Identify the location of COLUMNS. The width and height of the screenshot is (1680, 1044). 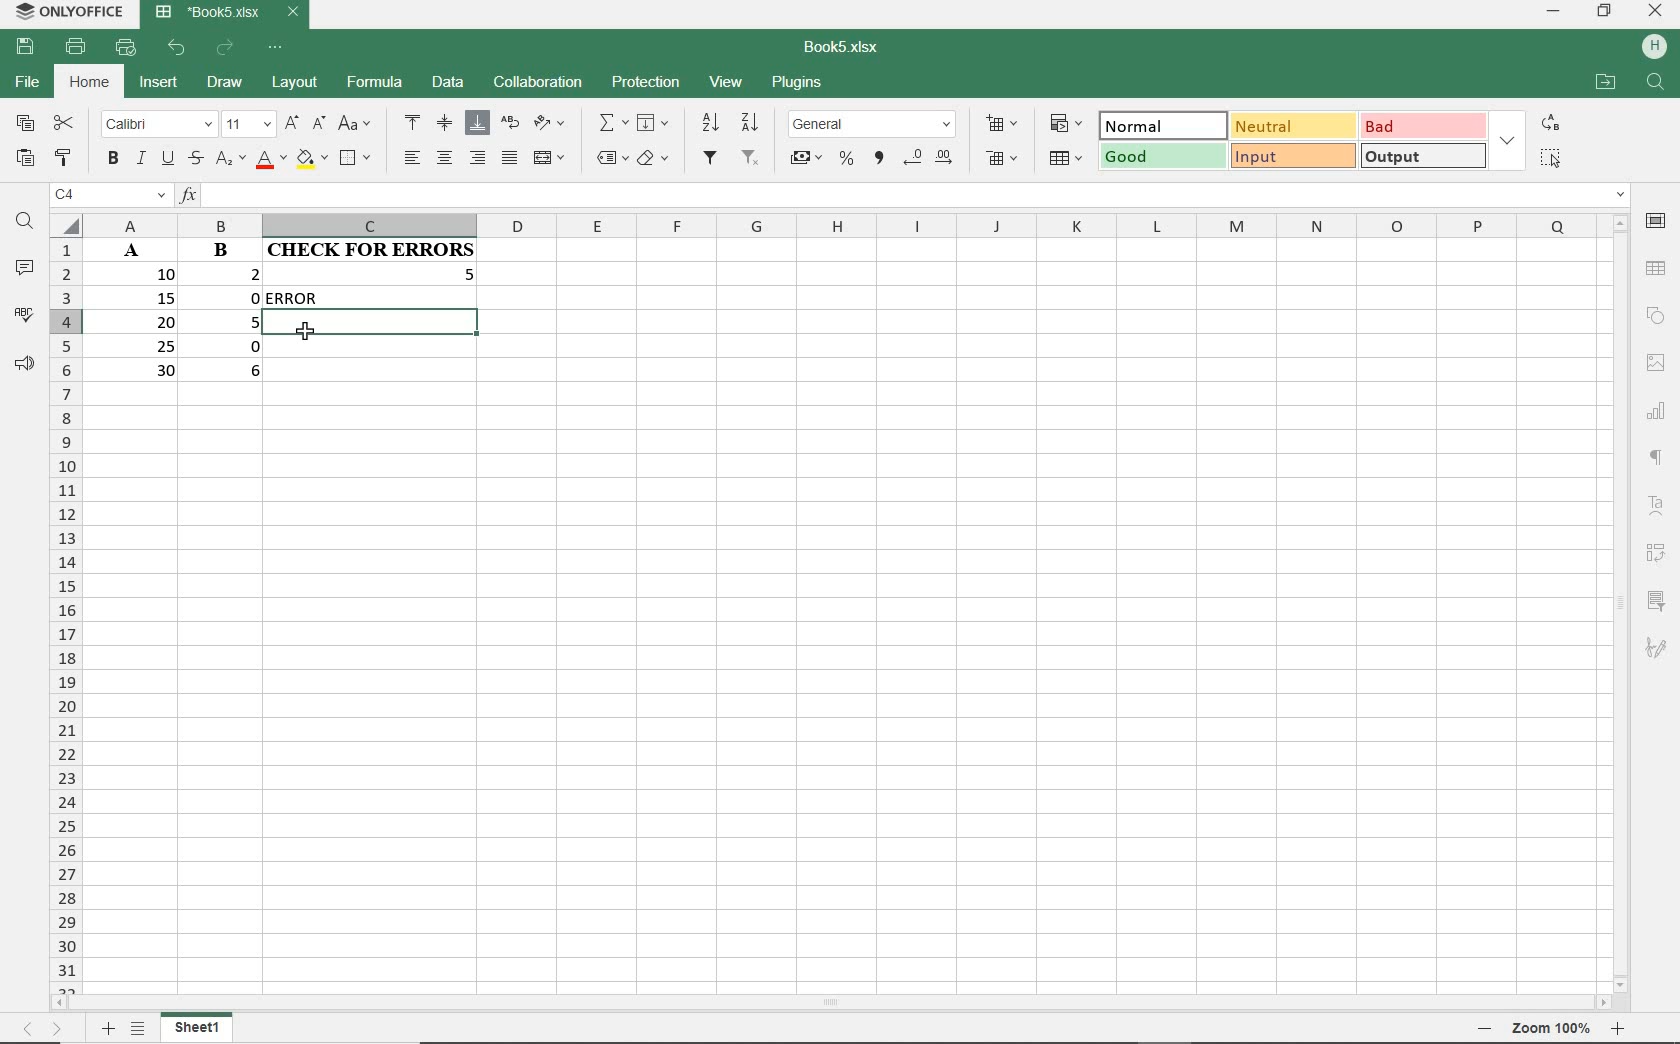
(840, 226).